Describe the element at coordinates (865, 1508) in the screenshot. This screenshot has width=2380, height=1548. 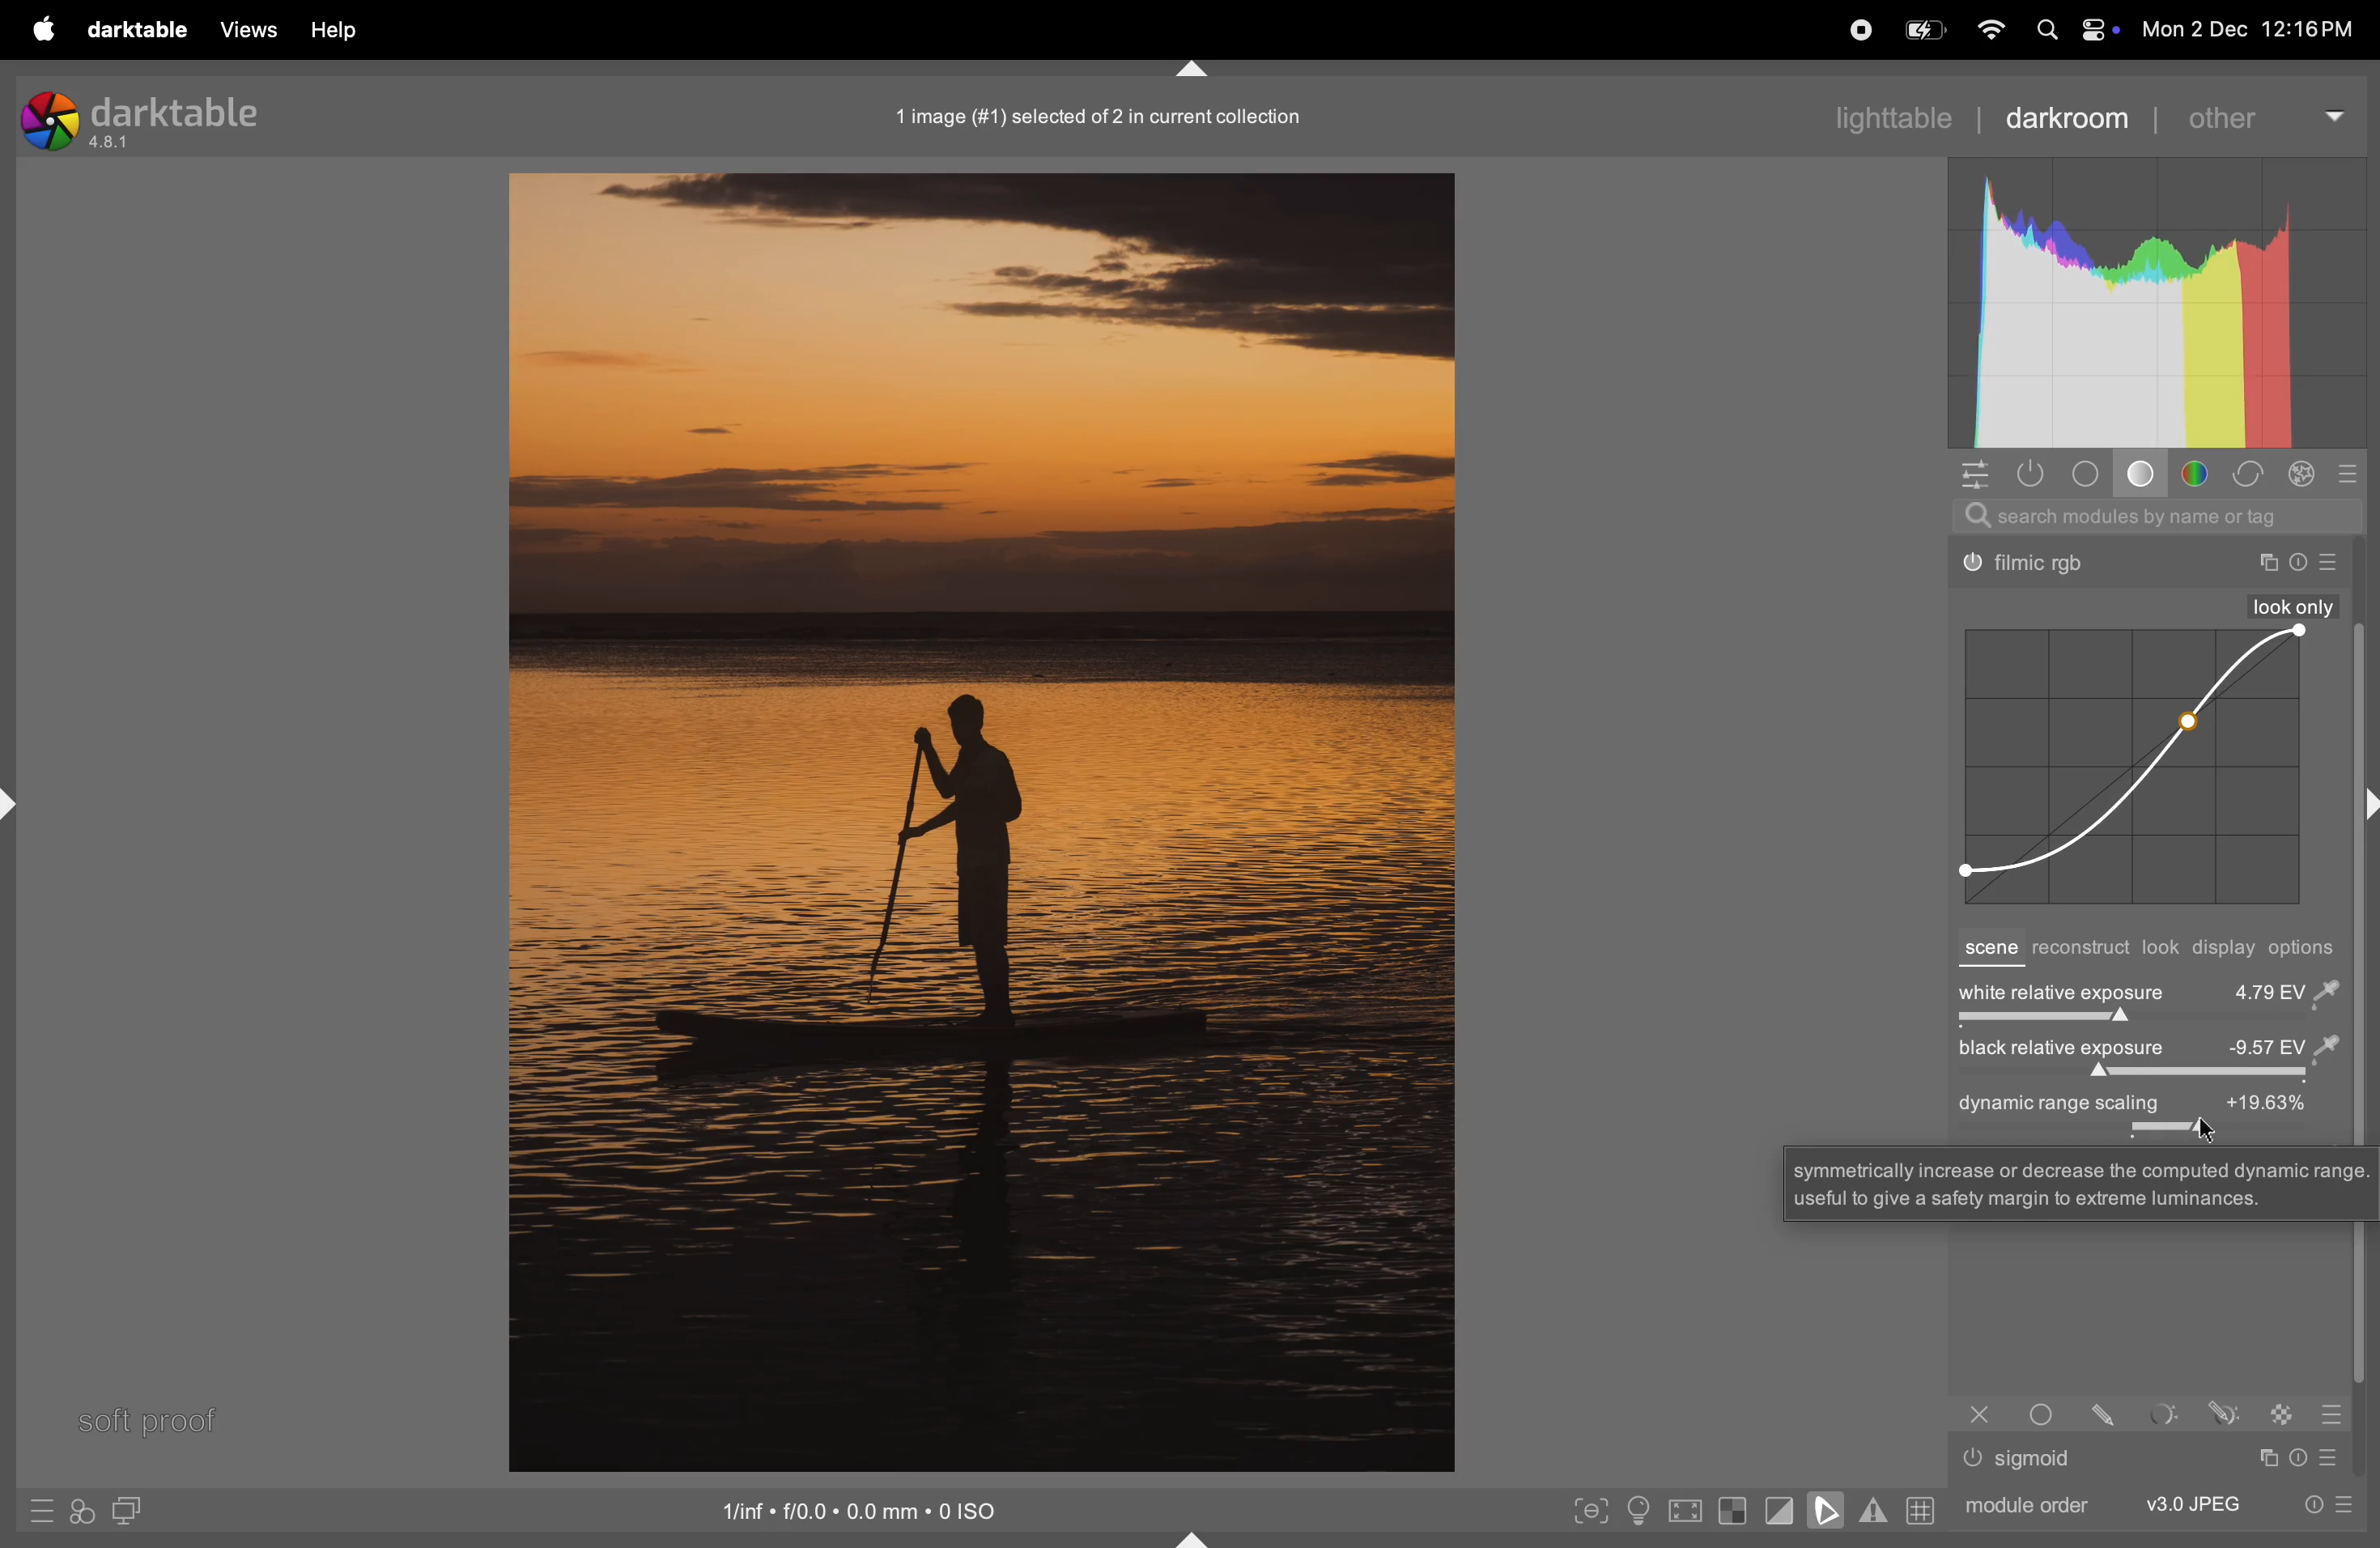
I see `iso` at that location.